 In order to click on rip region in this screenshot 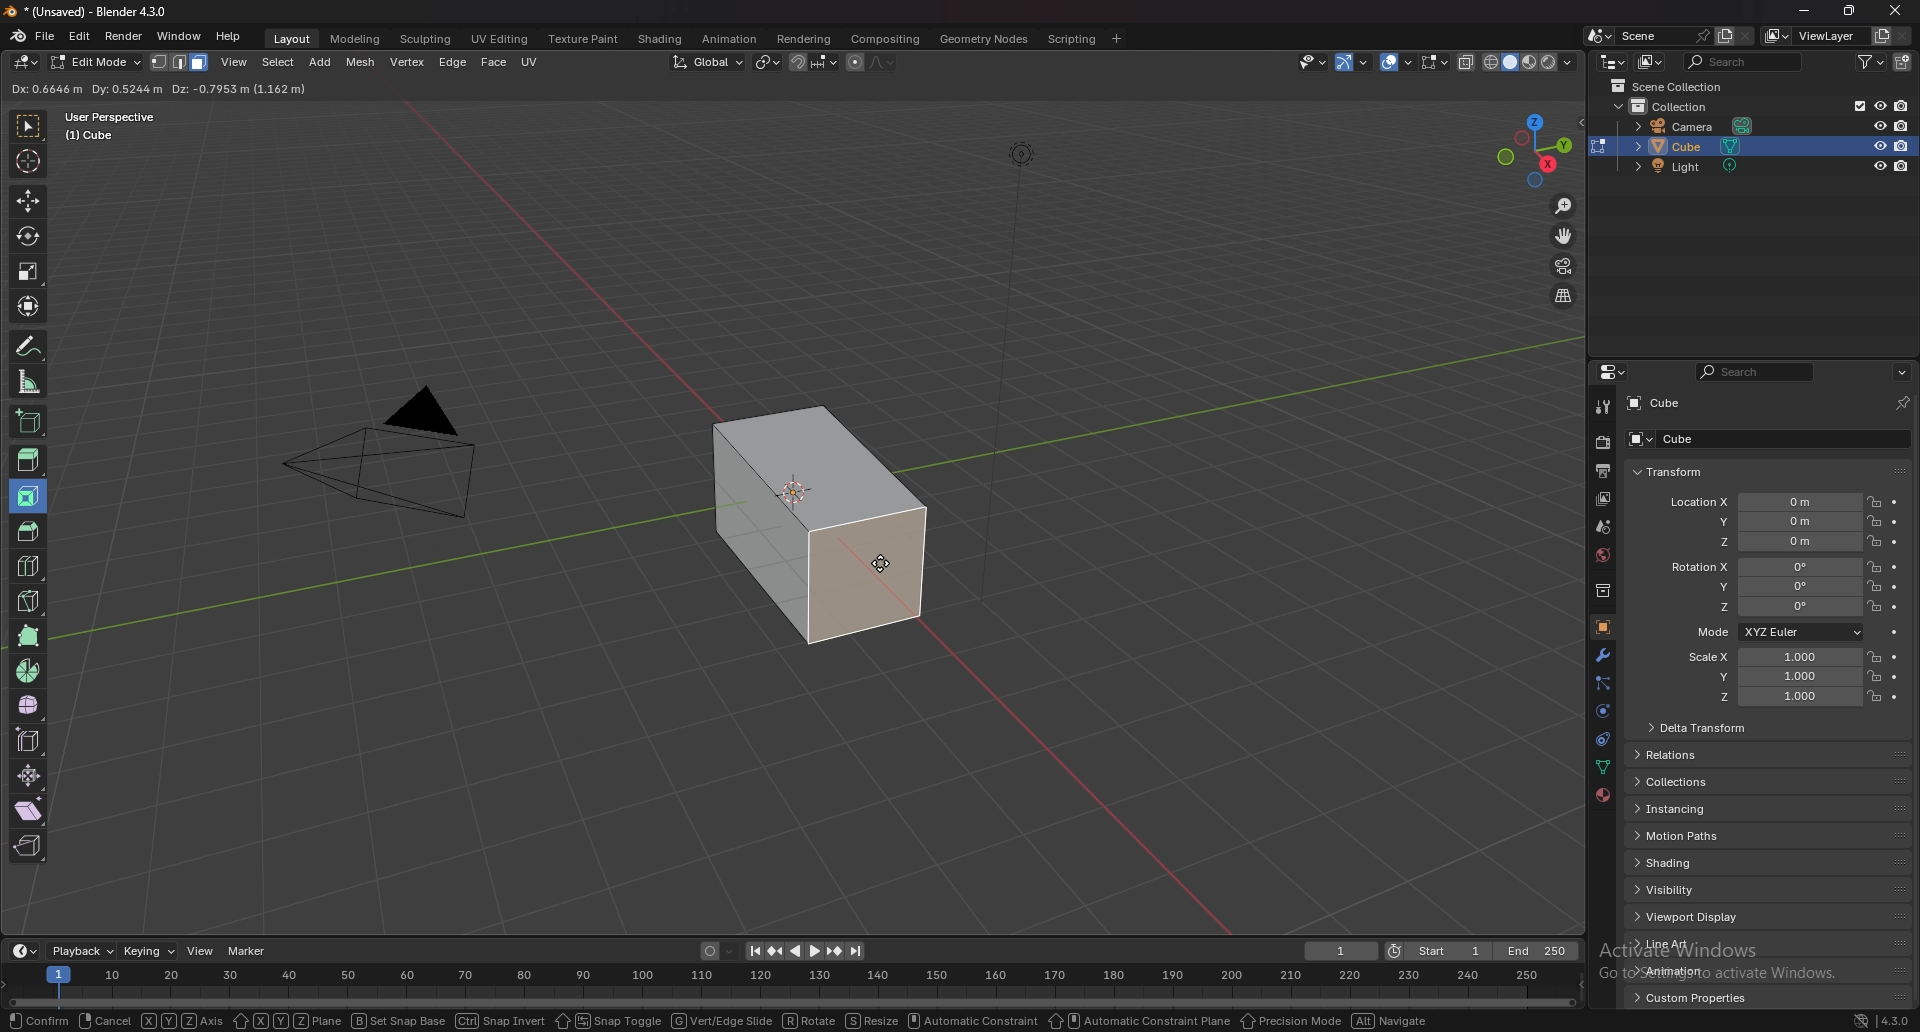, I will do `click(27, 846)`.